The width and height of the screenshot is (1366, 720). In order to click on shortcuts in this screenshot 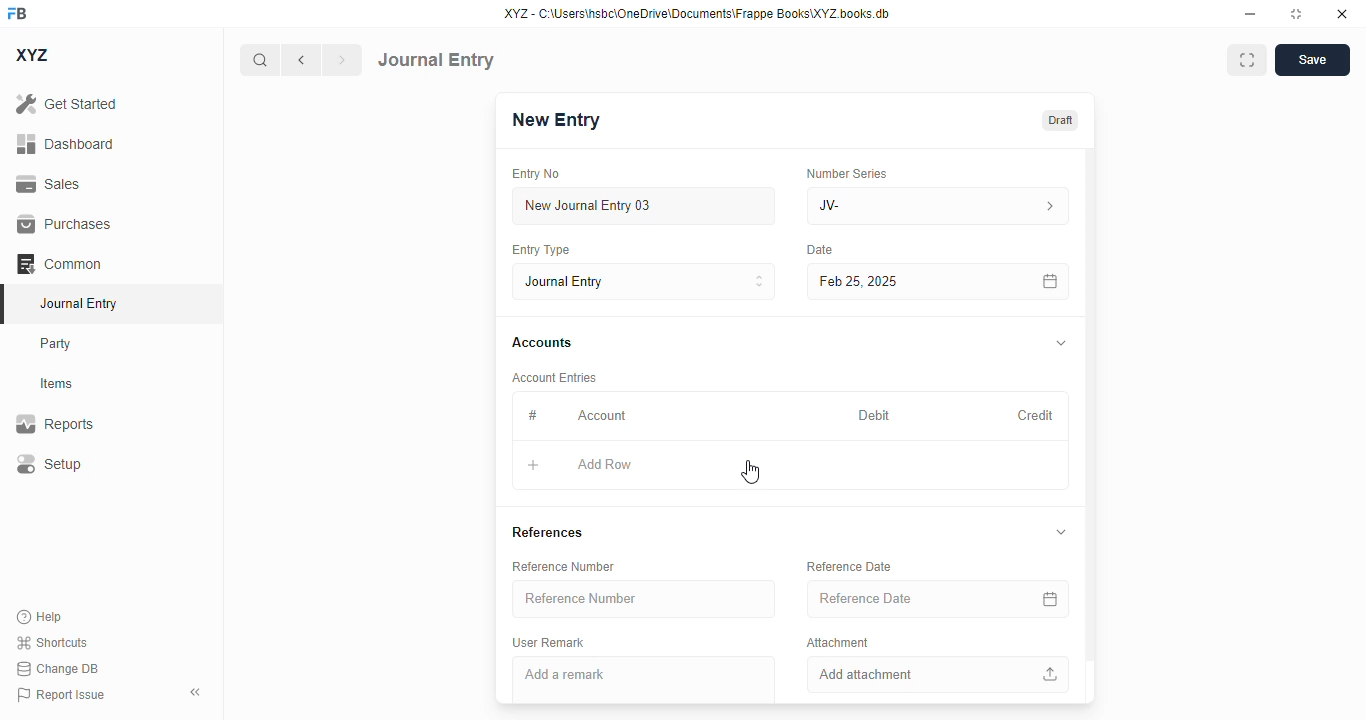, I will do `click(51, 642)`.